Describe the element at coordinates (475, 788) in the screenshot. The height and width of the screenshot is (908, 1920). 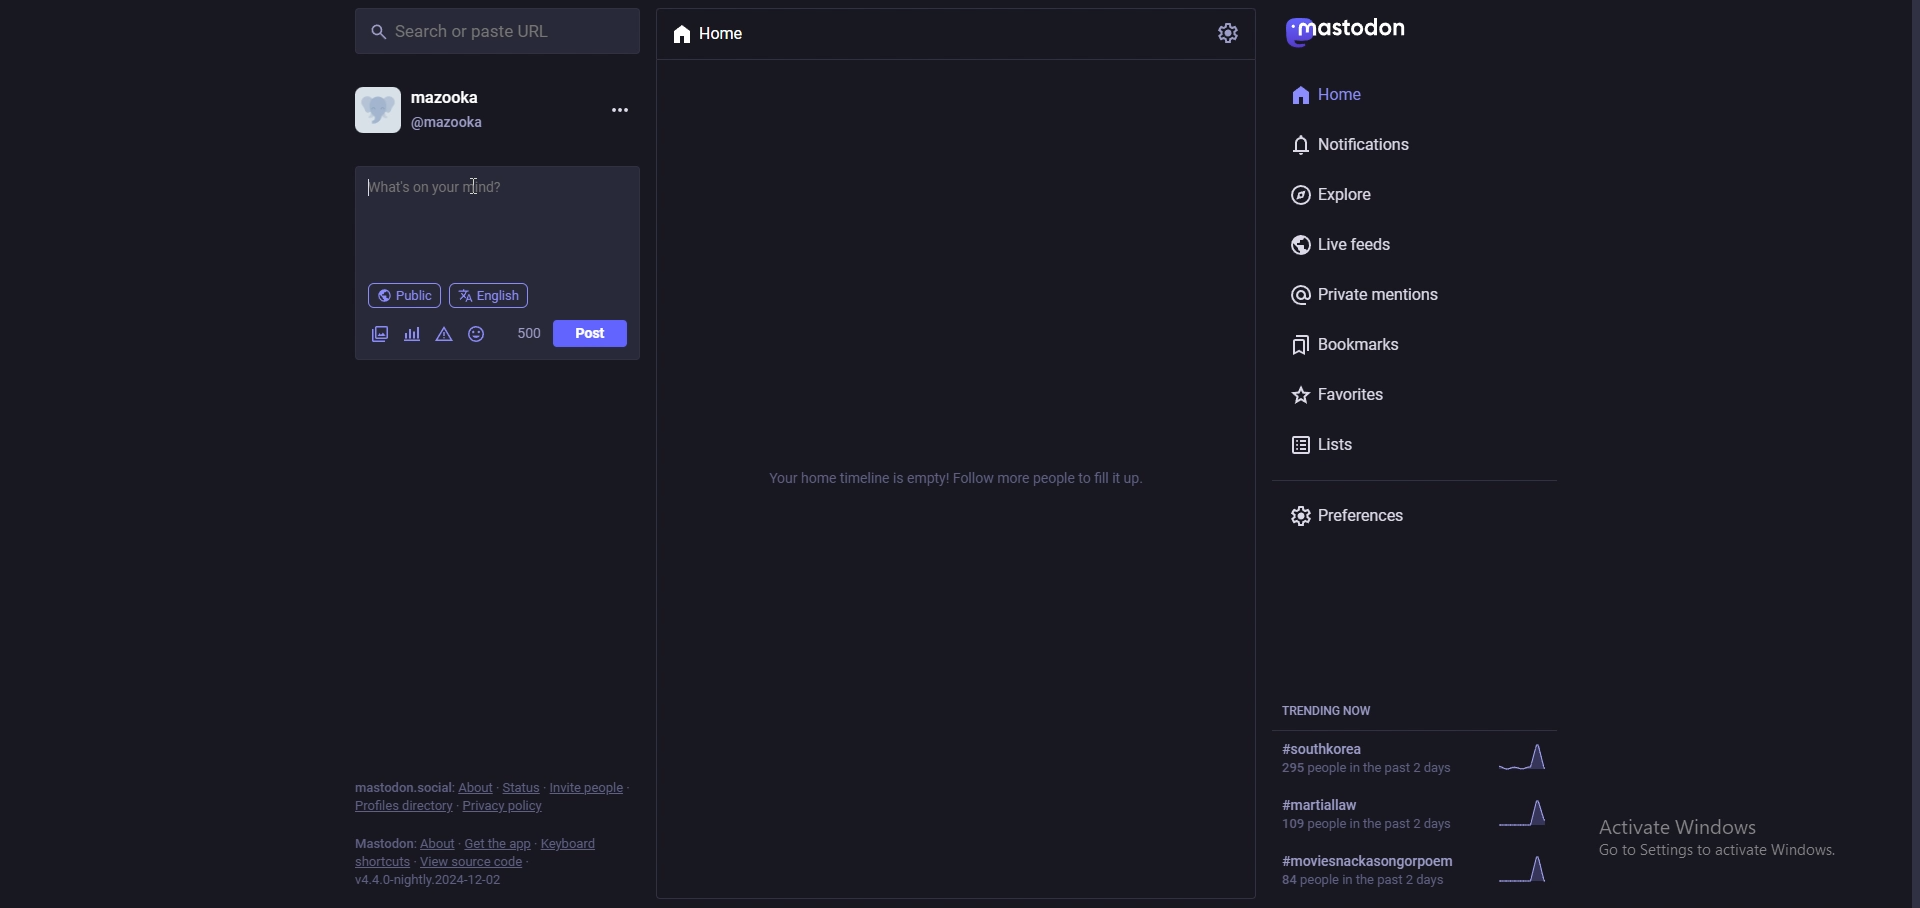
I see `about` at that location.